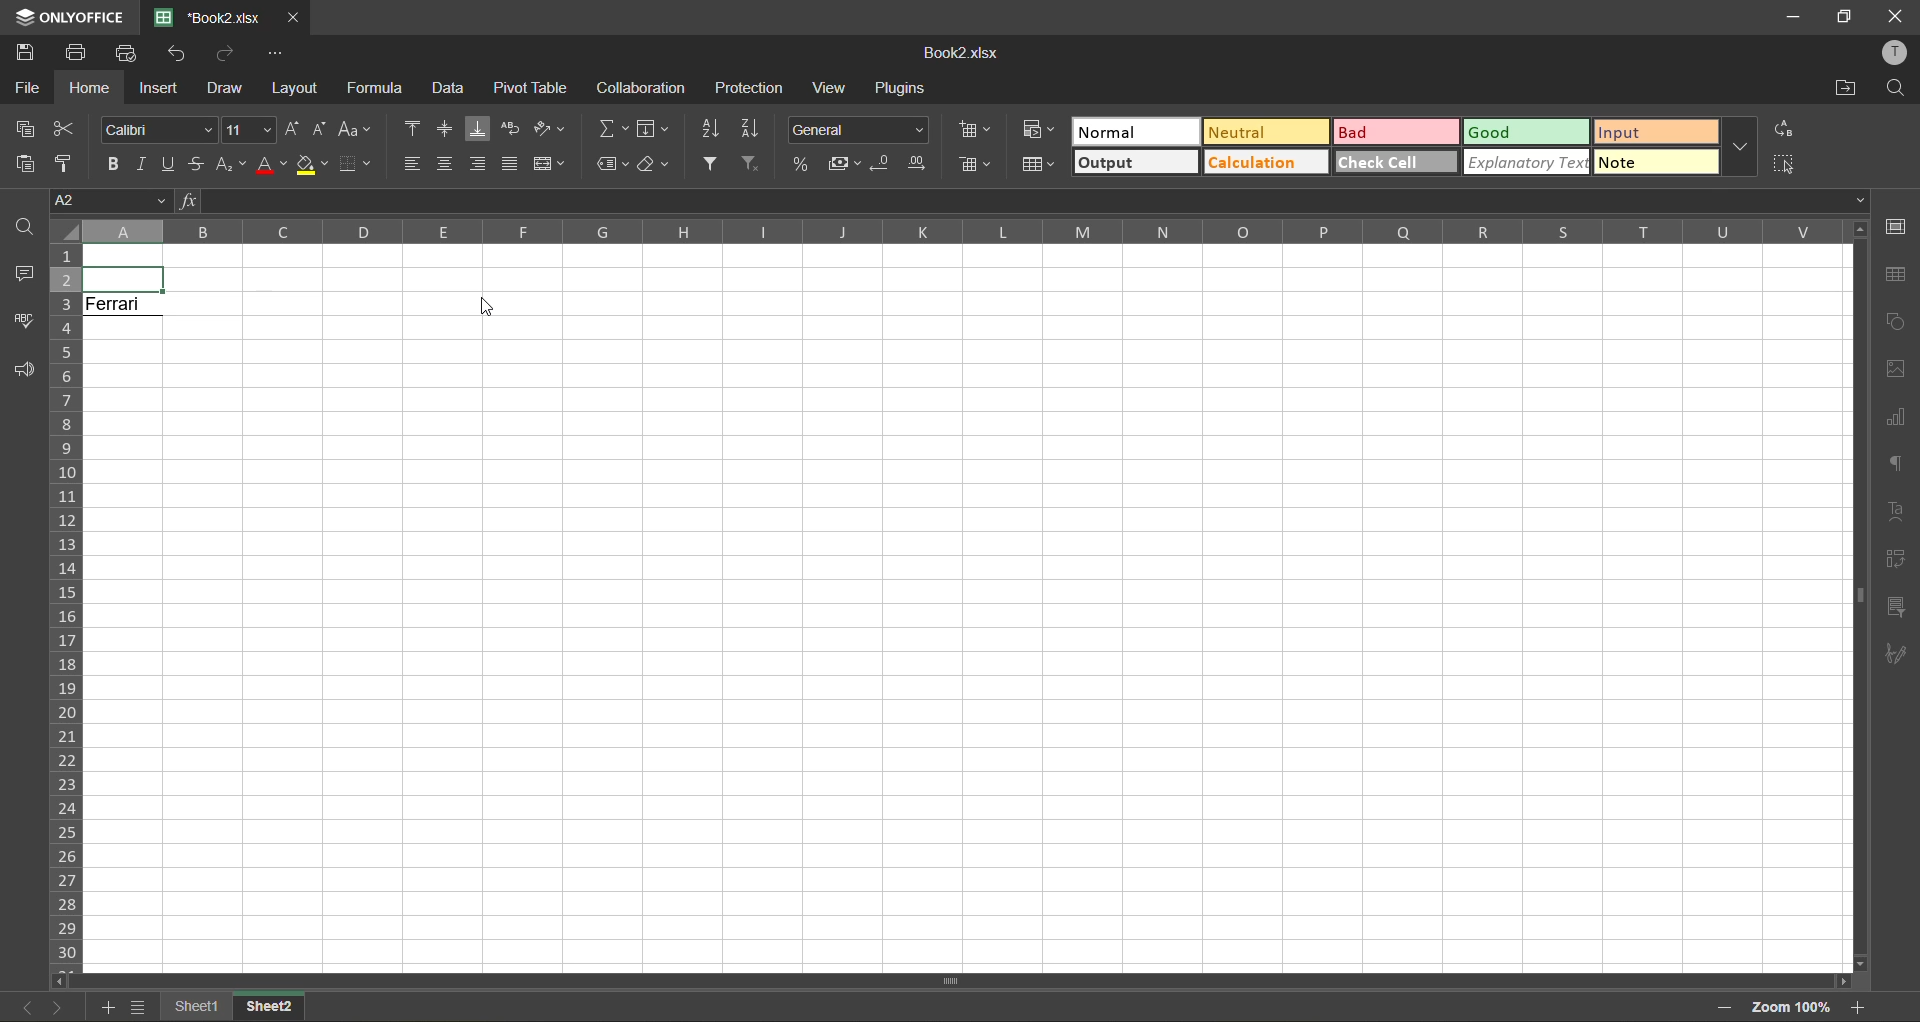 Image resolution: width=1920 pixels, height=1022 pixels. Describe the element at coordinates (69, 130) in the screenshot. I see `cut` at that location.